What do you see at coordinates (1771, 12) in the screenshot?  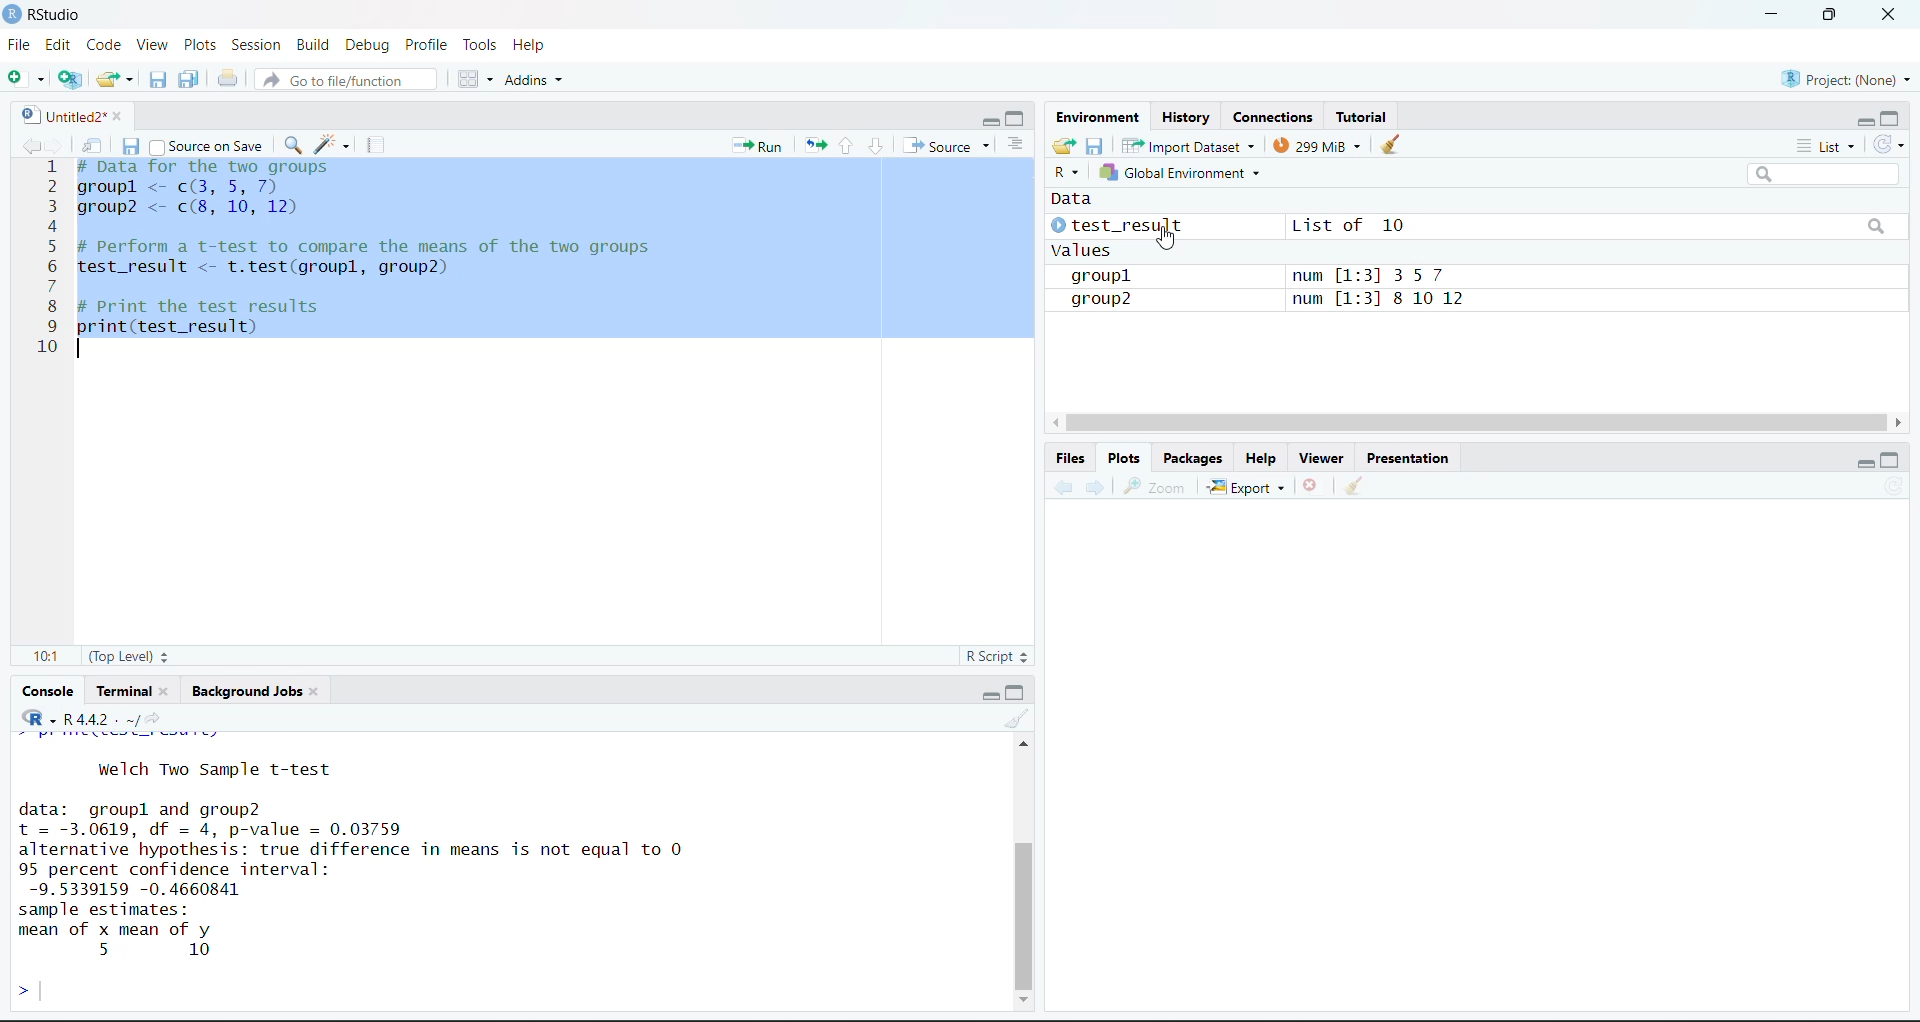 I see `minimize` at bounding box center [1771, 12].